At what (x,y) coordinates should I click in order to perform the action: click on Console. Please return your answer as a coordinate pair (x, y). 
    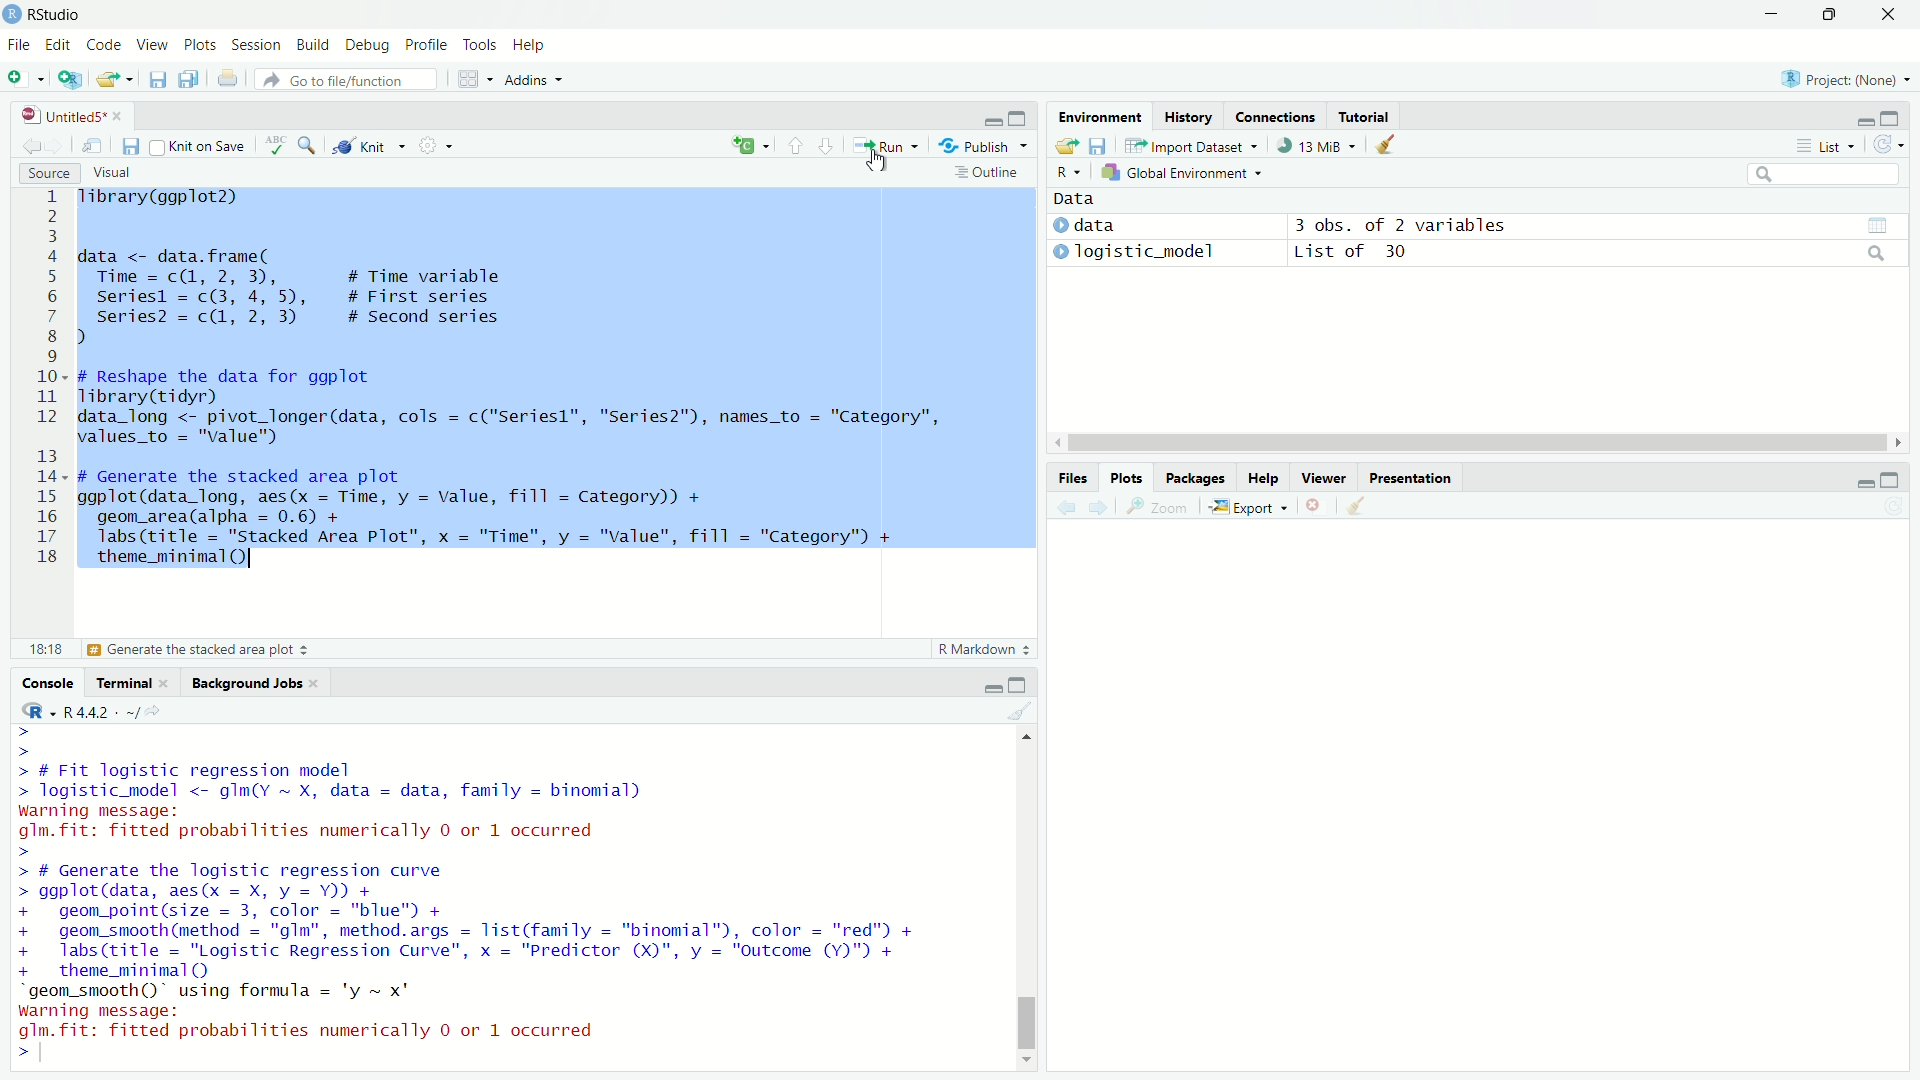
    Looking at the image, I should click on (51, 681).